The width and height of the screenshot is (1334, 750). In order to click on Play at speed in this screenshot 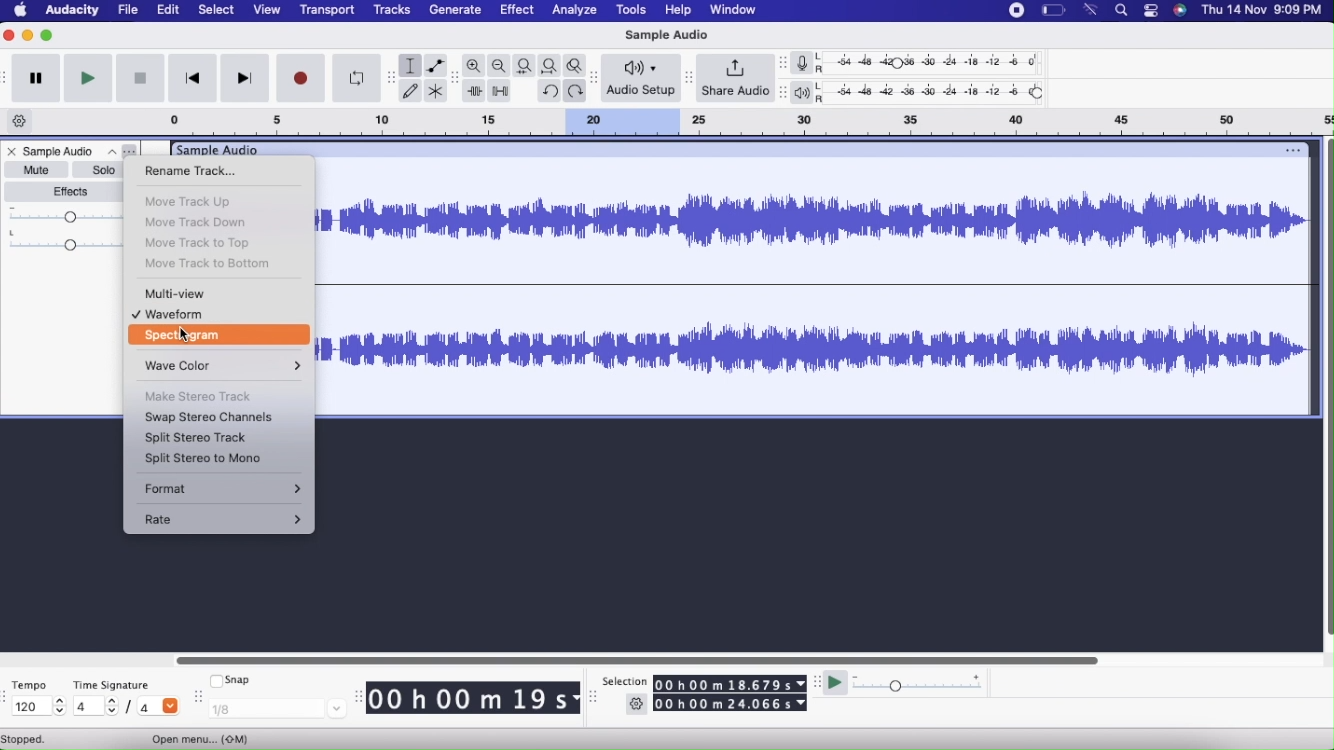, I will do `click(833, 683)`.